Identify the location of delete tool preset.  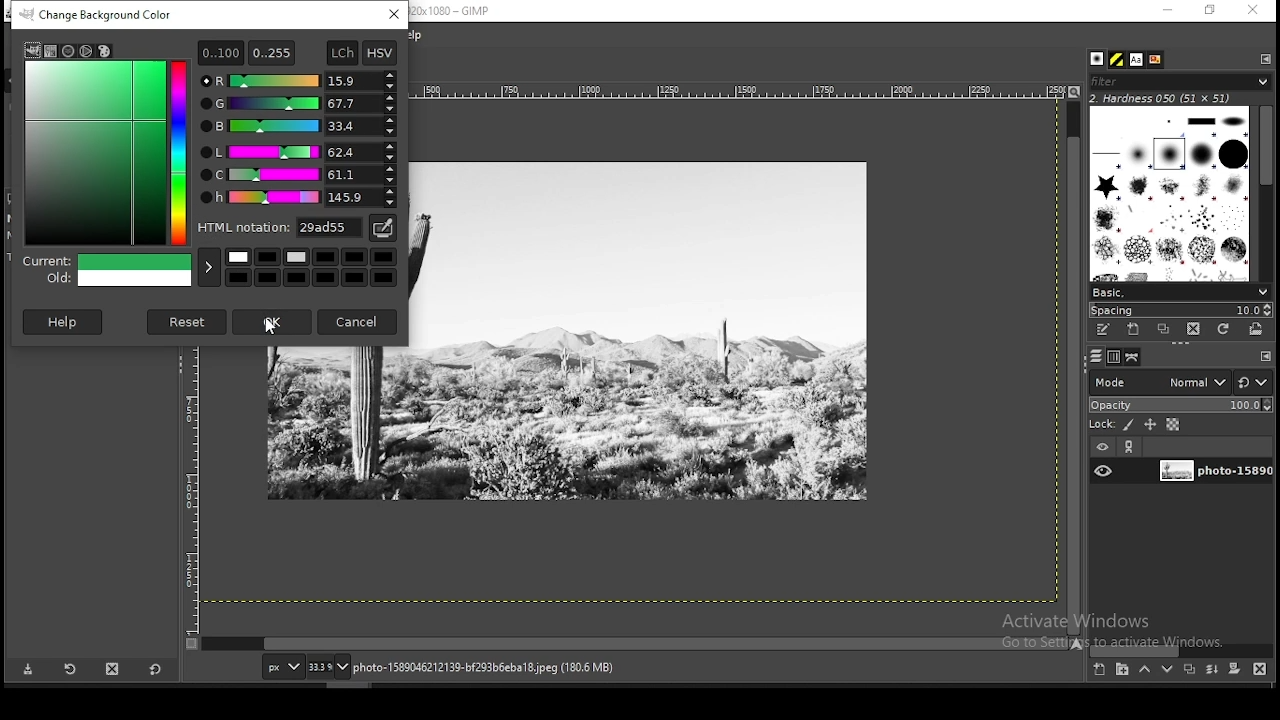
(112, 669).